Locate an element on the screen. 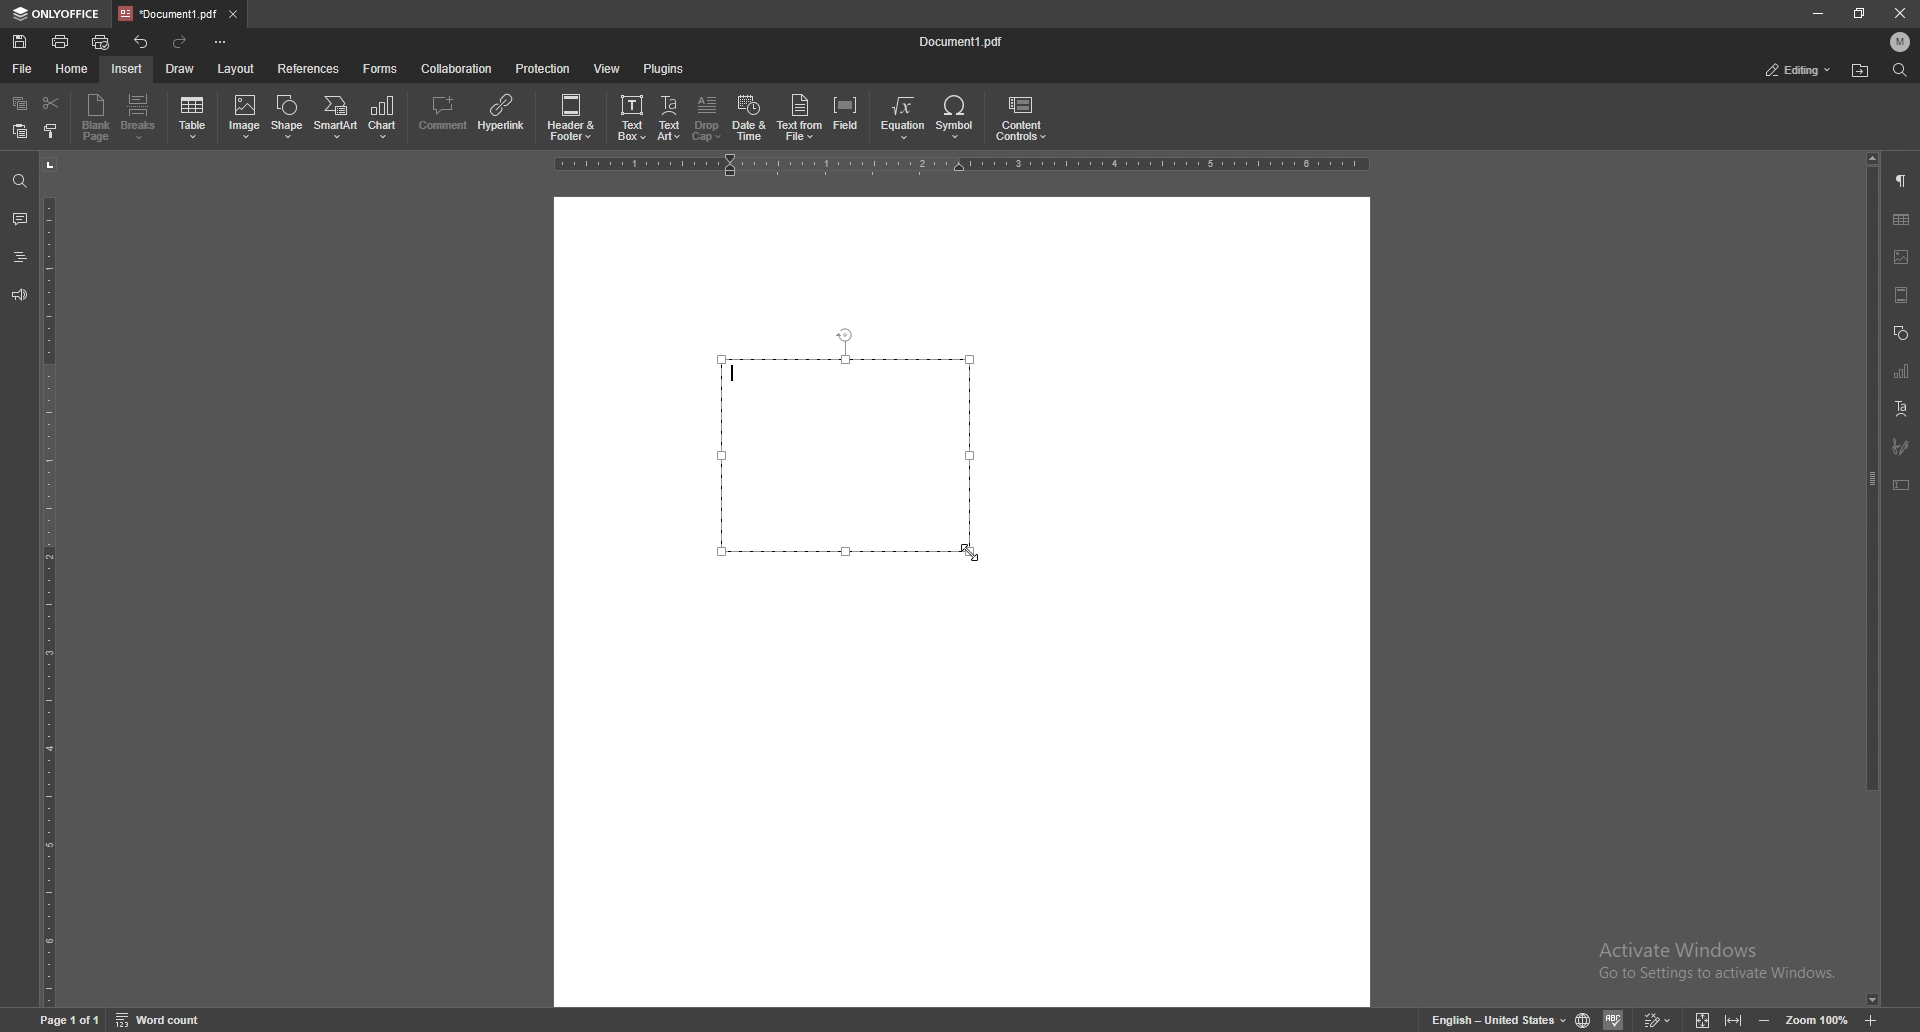 The image size is (1920, 1032). close tab is located at coordinates (232, 13).